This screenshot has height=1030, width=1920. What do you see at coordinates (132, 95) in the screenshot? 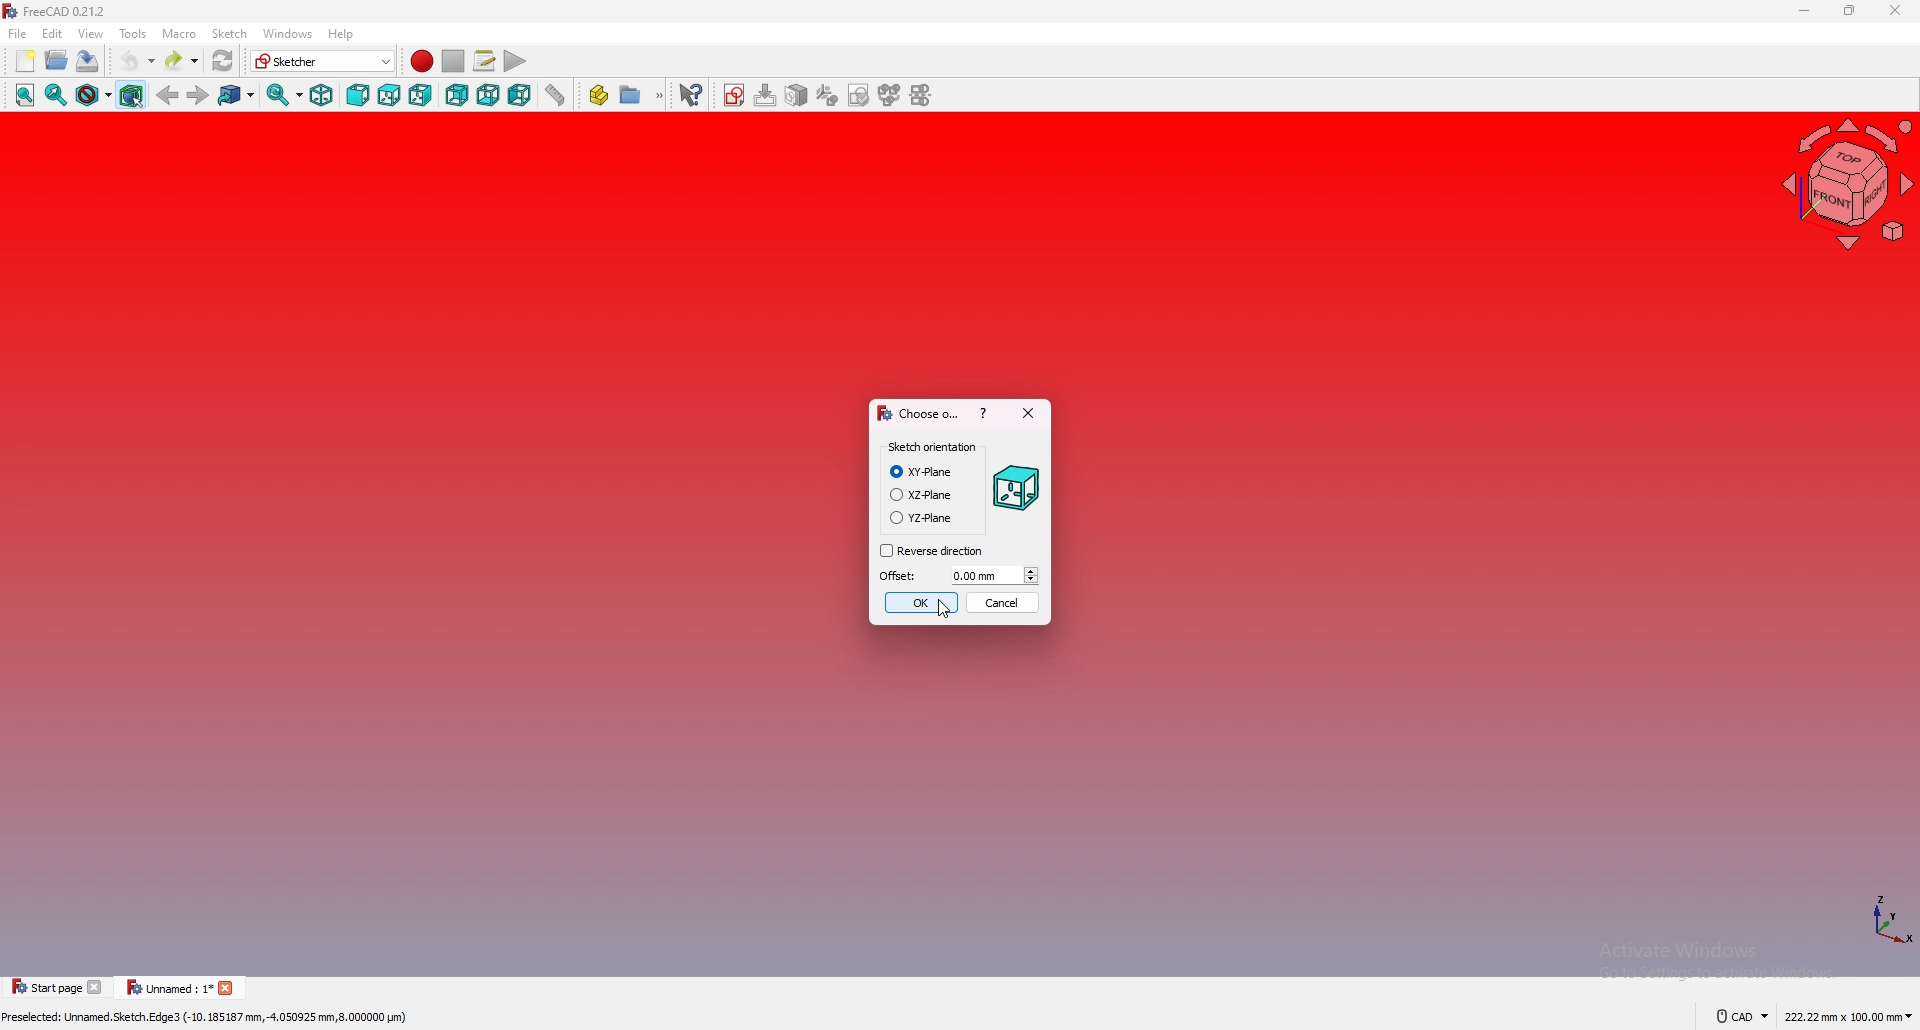
I see `bounding box` at bounding box center [132, 95].